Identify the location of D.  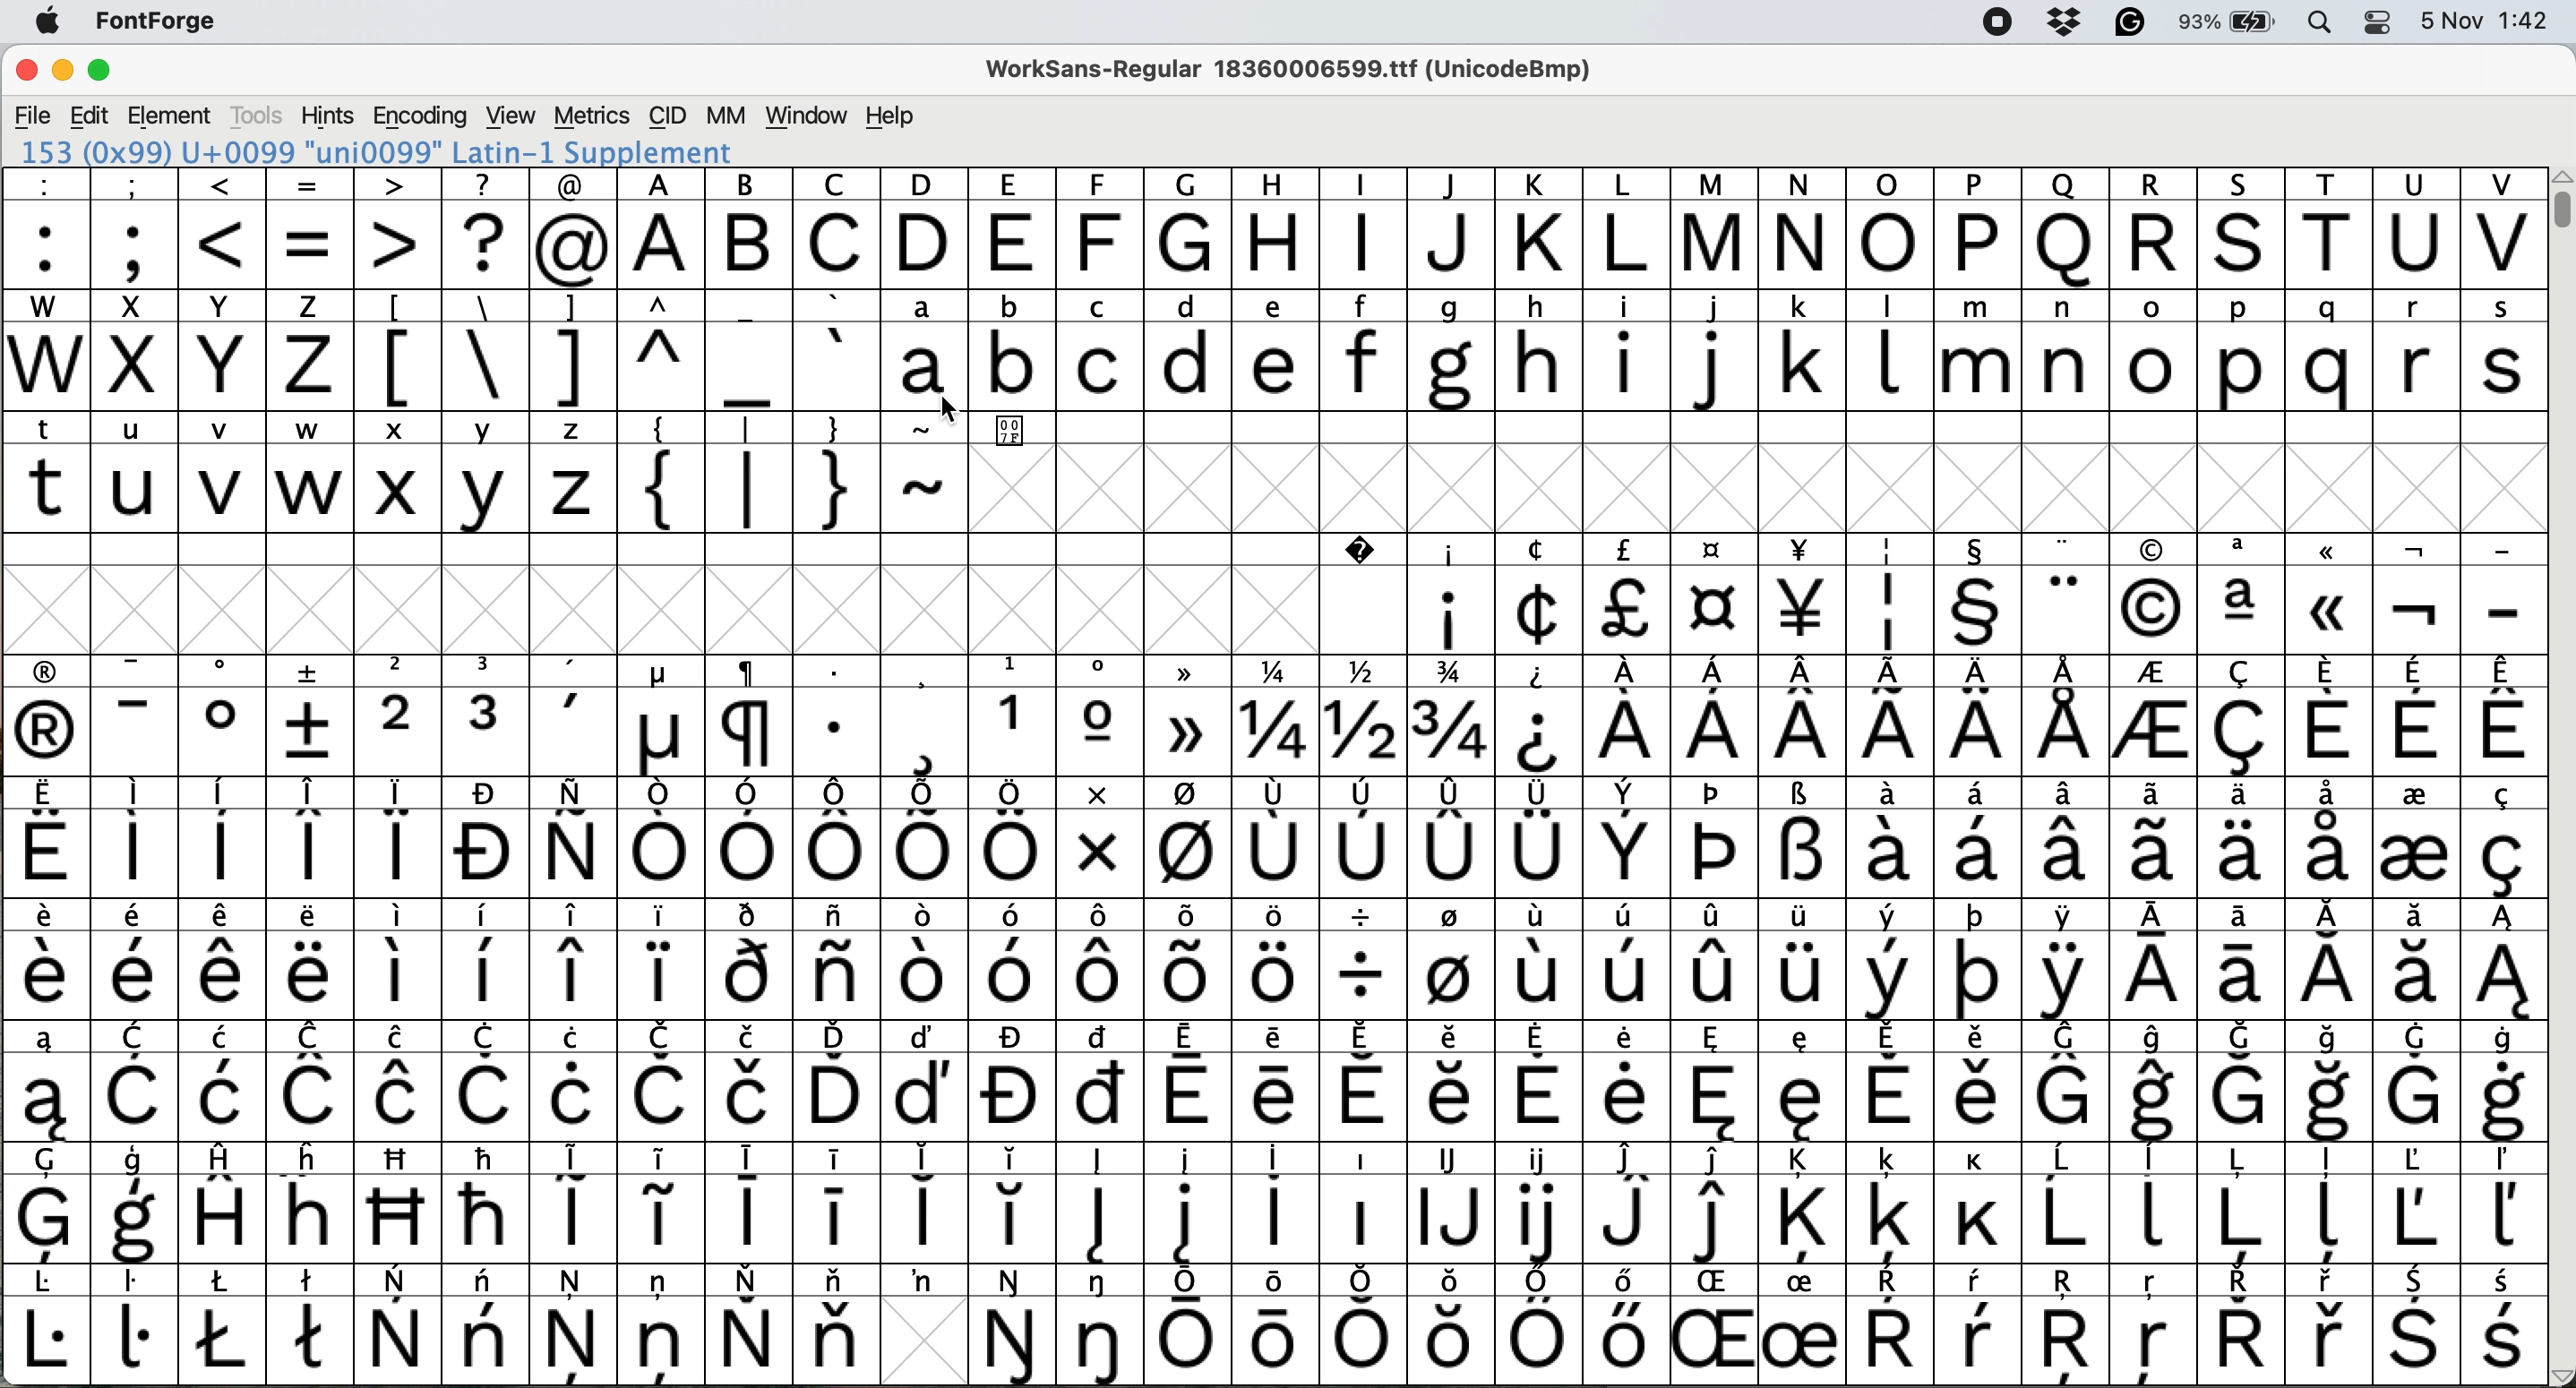
(925, 228).